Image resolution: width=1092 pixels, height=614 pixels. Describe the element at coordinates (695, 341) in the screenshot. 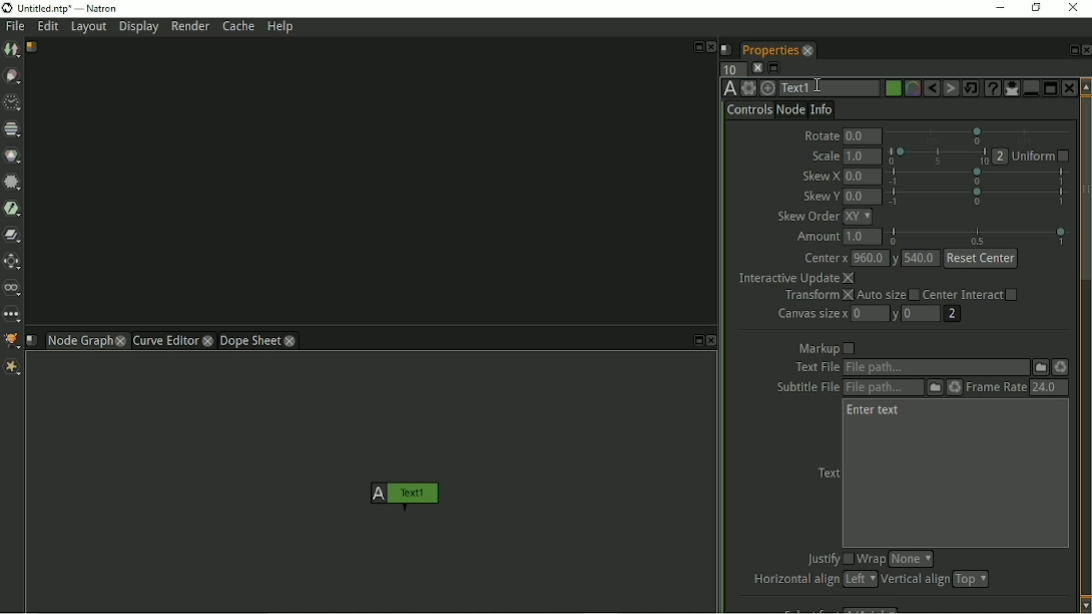

I see `Float pane` at that location.